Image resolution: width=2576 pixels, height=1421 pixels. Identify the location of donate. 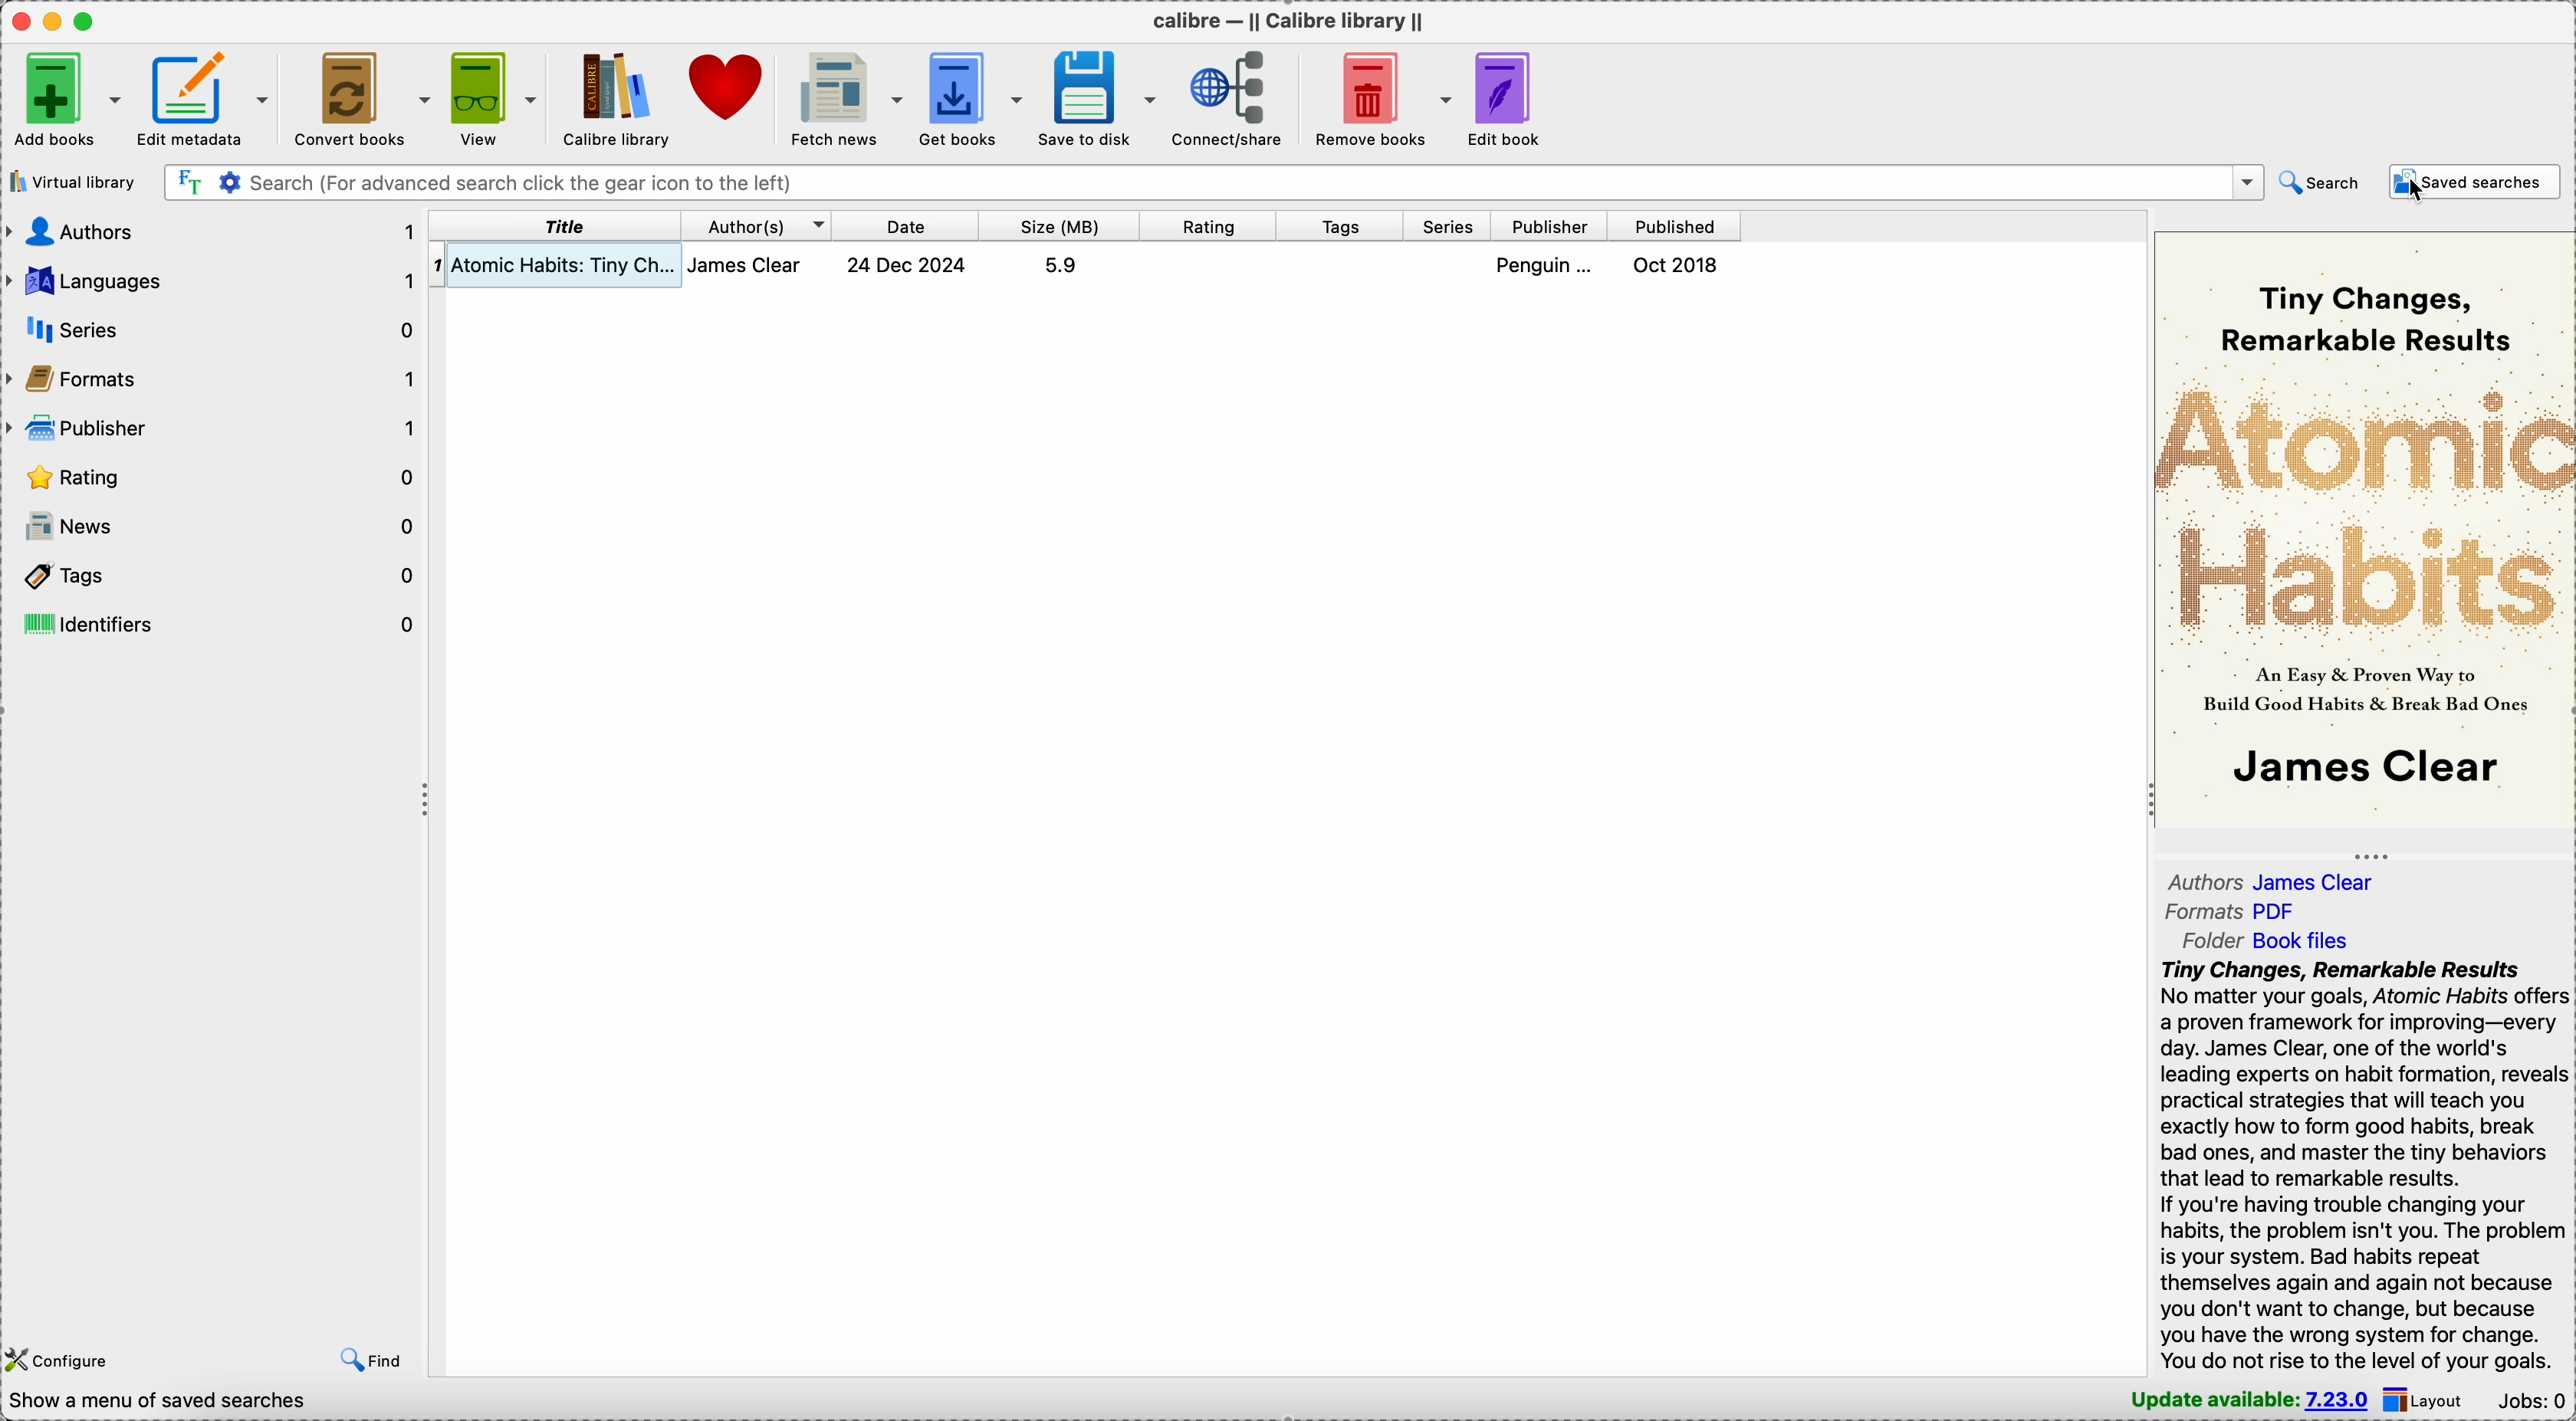
(731, 91).